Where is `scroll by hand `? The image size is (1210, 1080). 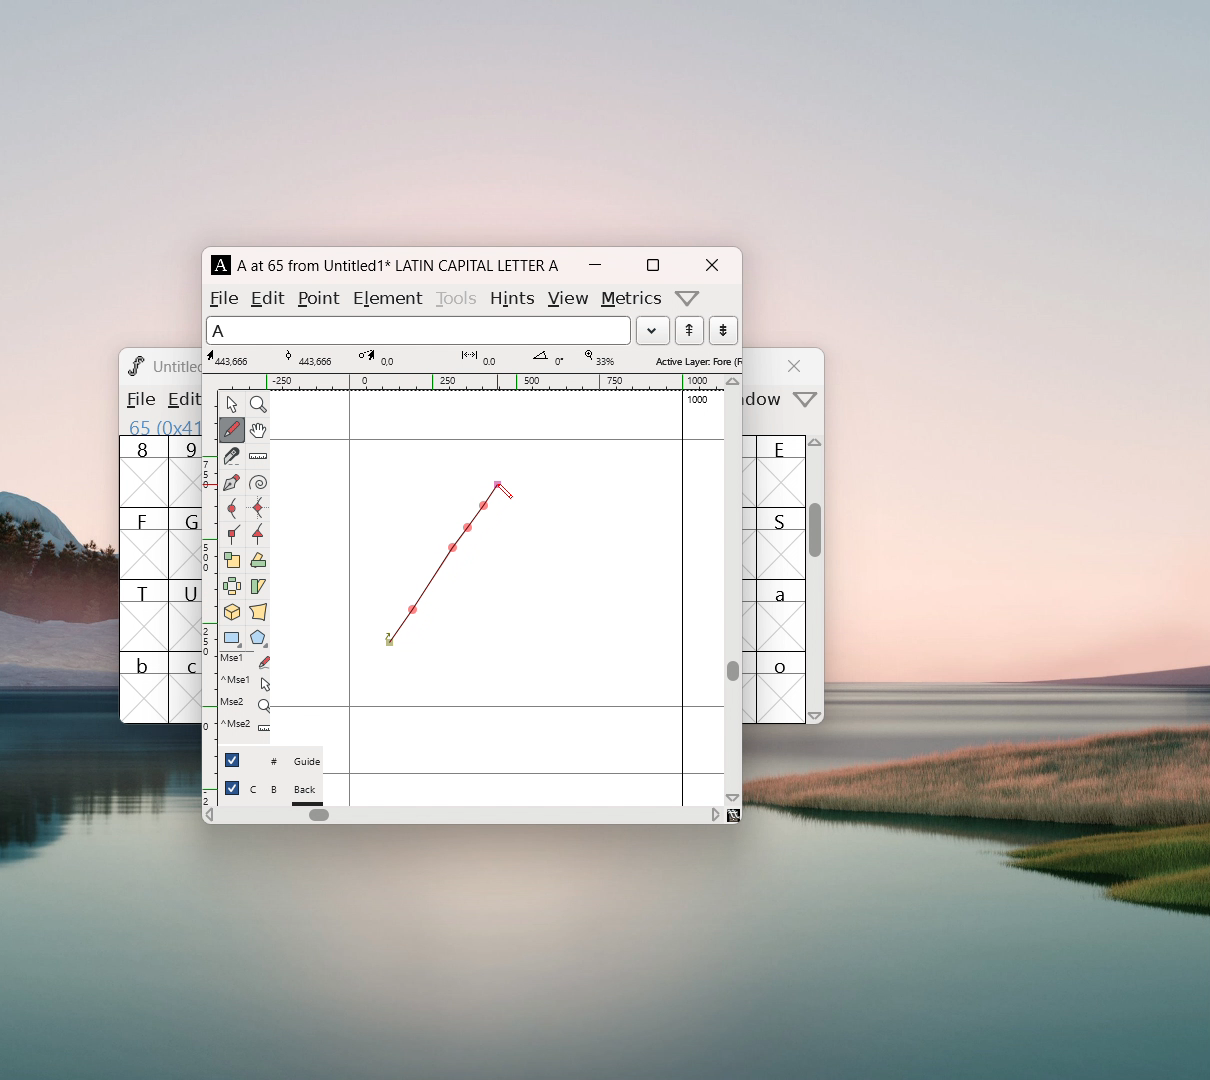 scroll by hand  is located at coordinates (258, 431).